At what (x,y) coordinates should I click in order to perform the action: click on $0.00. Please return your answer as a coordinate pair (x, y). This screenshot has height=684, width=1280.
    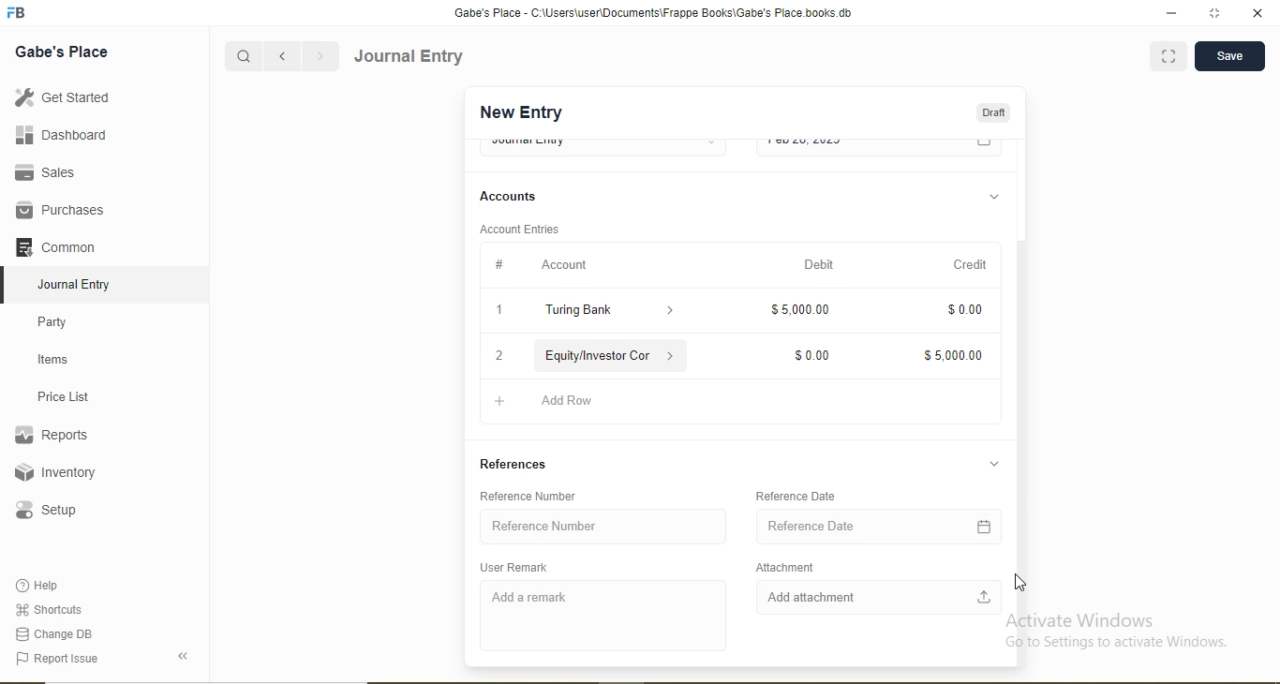
    Looking at the image, I should click on (810, 356).